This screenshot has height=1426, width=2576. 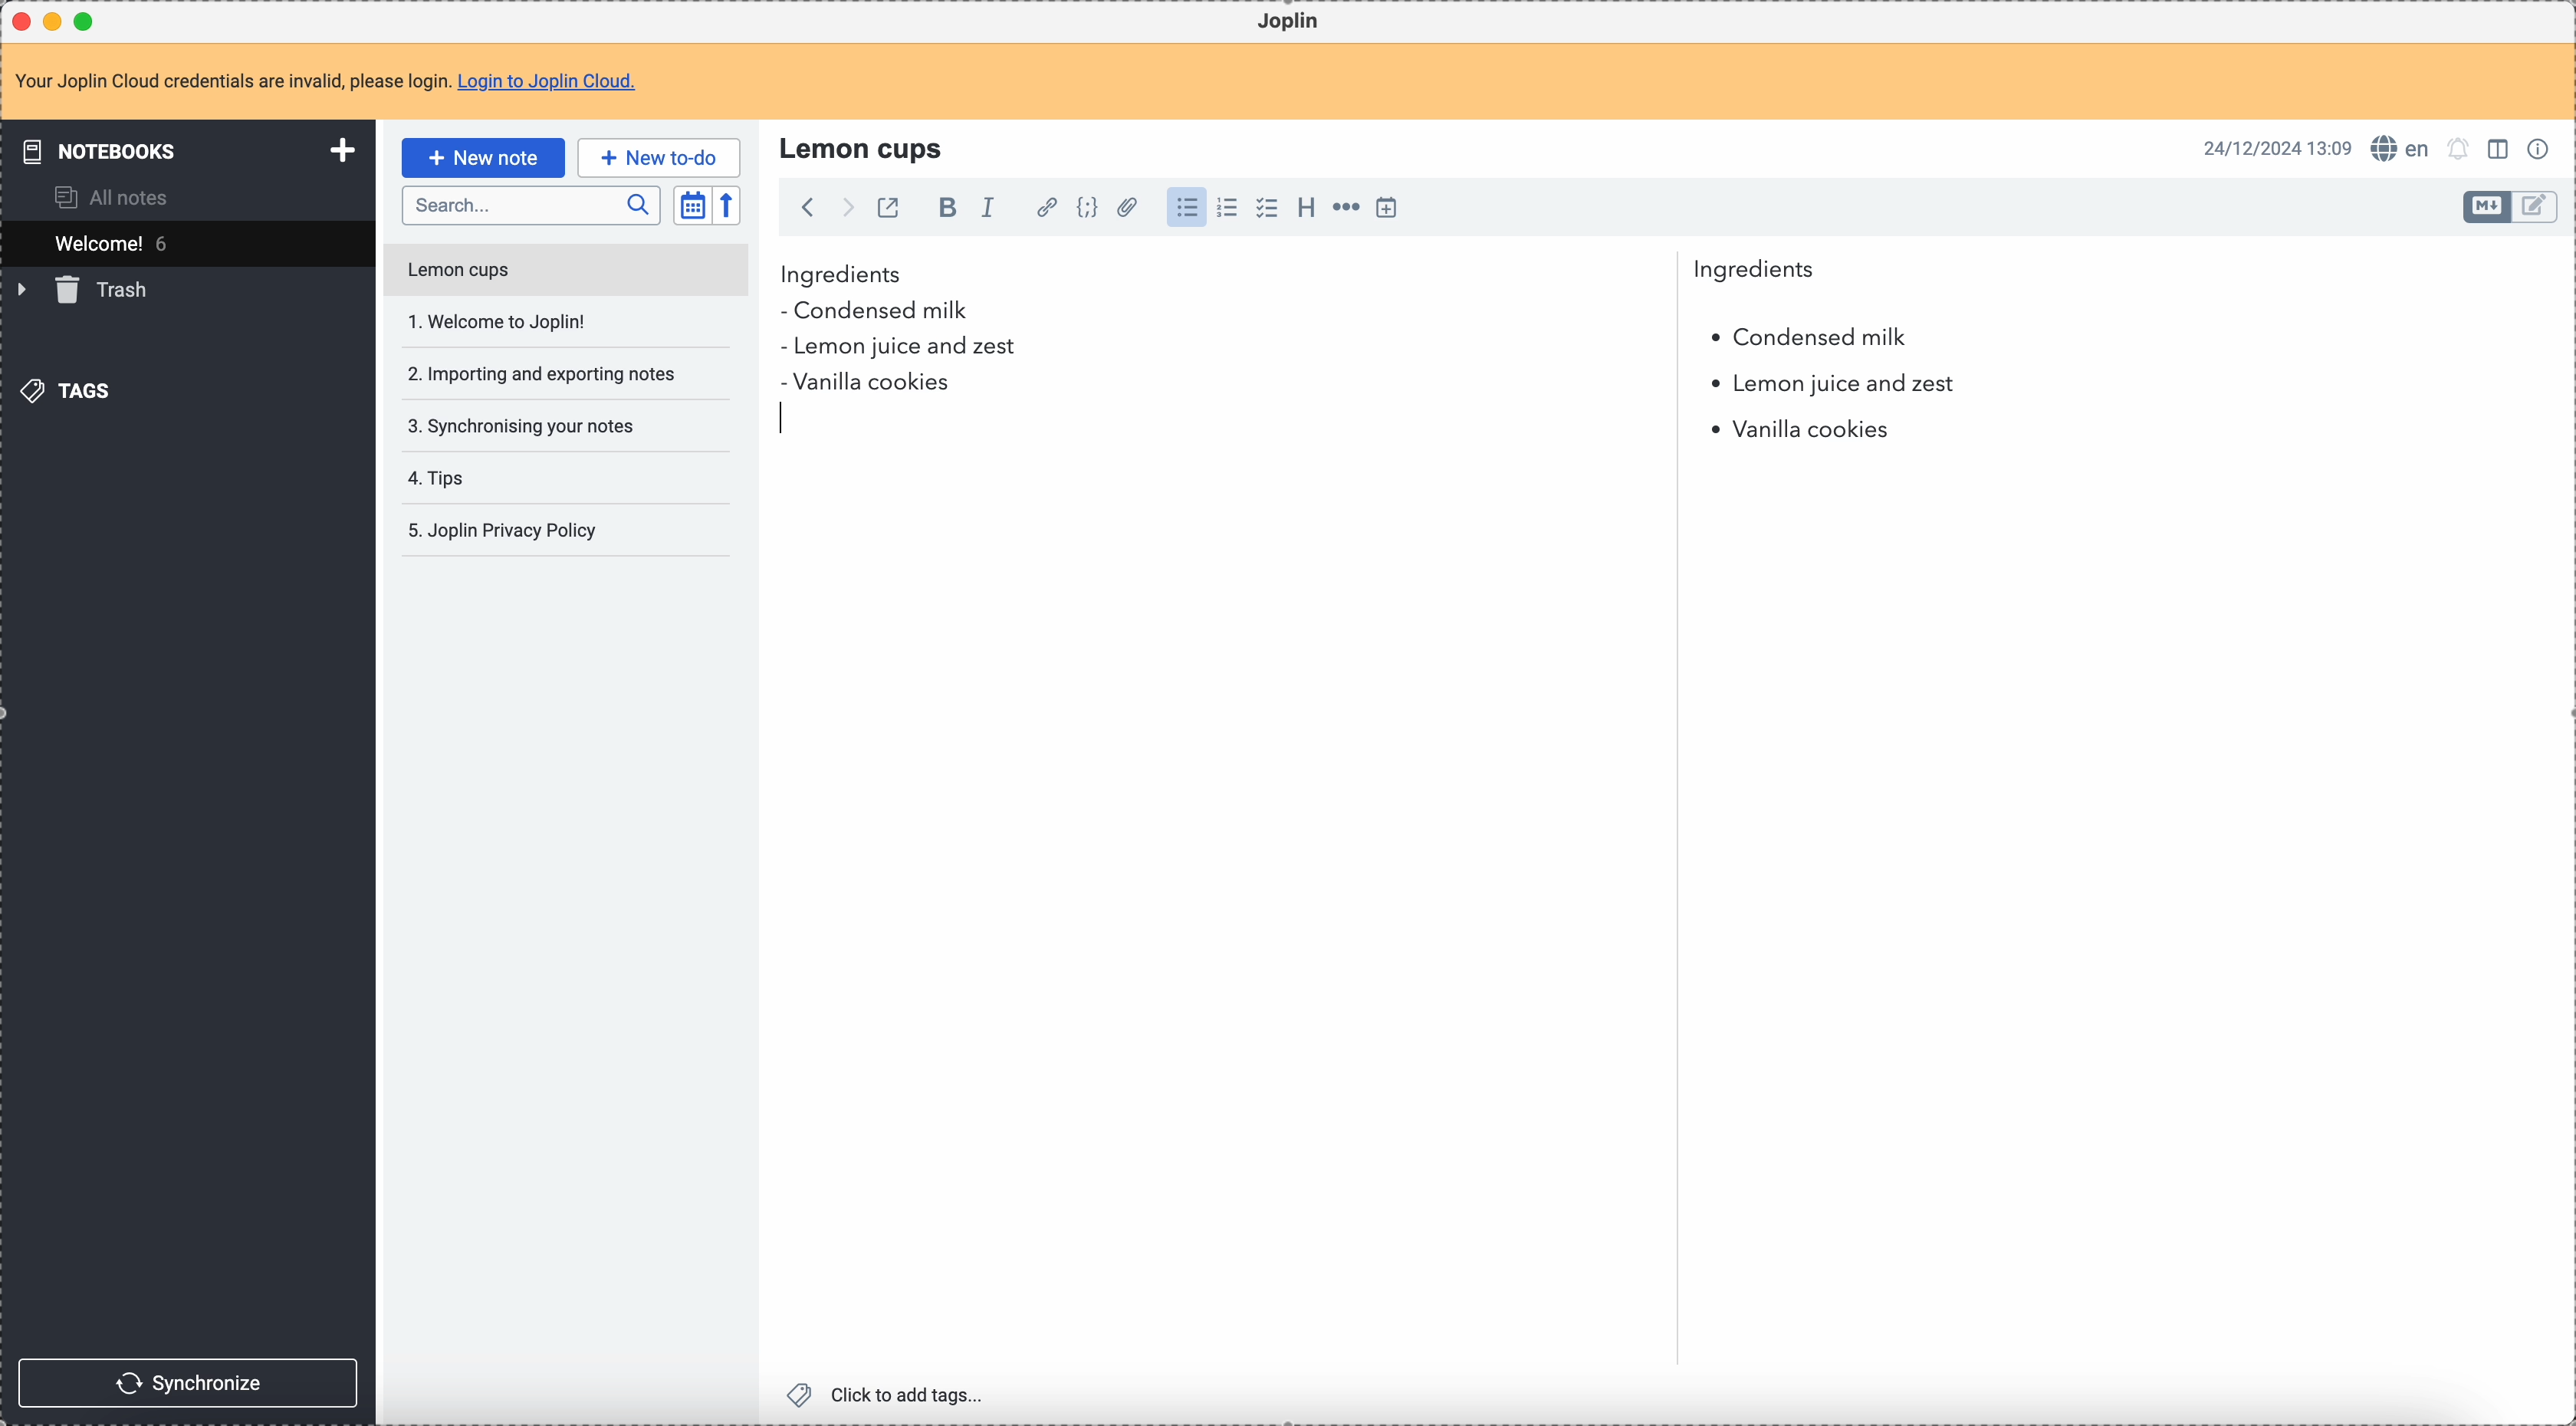 What do you see at coordinates (2406, 148) in the screenshot?
I see `spell checker` at bounding box center [2406, 148].